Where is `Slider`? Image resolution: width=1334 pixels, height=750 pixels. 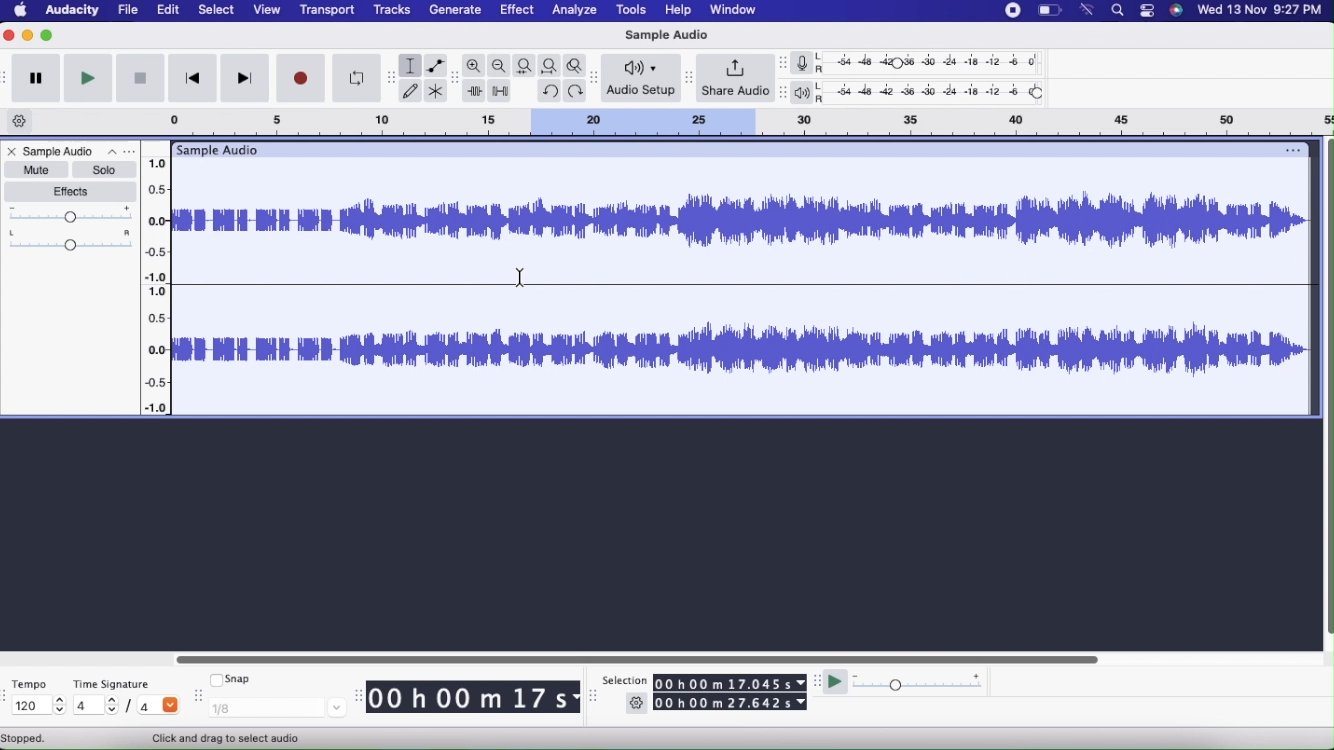 Slider is located at coordinates (161, 279).